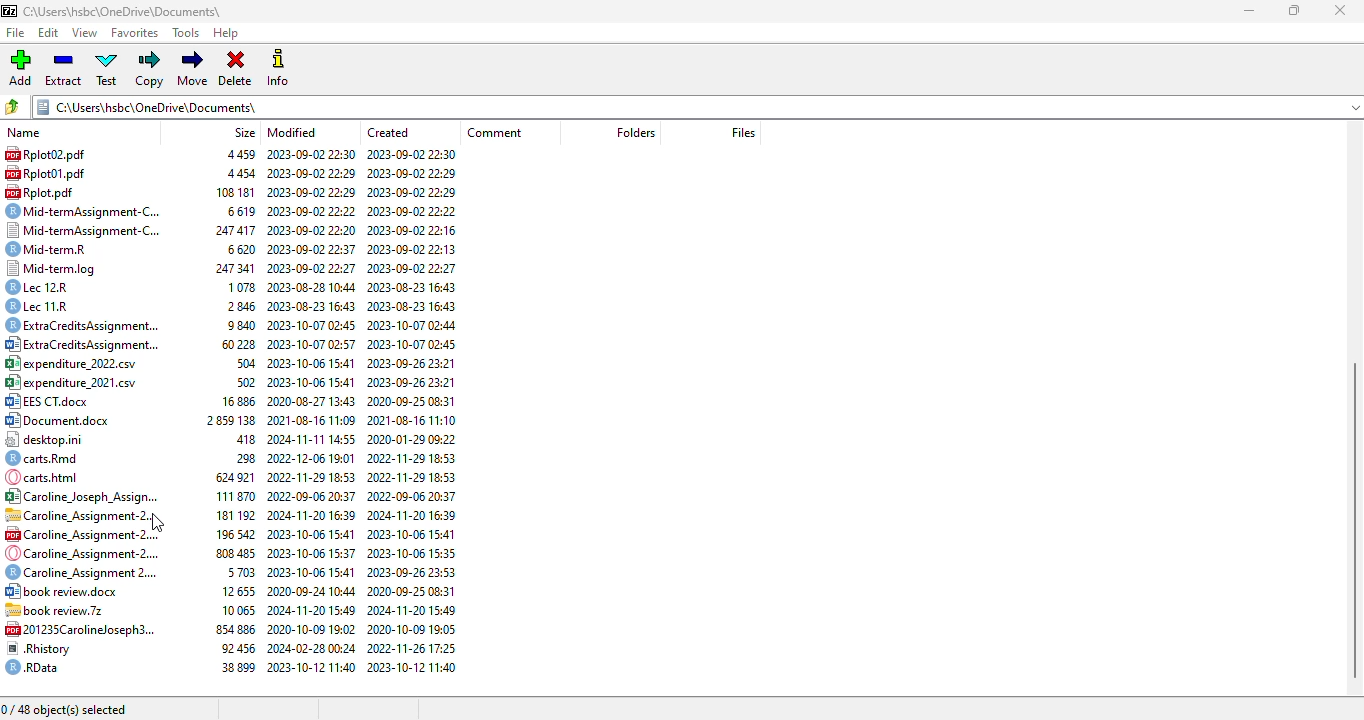  What do you see at coordinates (54, 440) in the screenshot?
I see `desktop.ini` at bounding box center [54, 440].